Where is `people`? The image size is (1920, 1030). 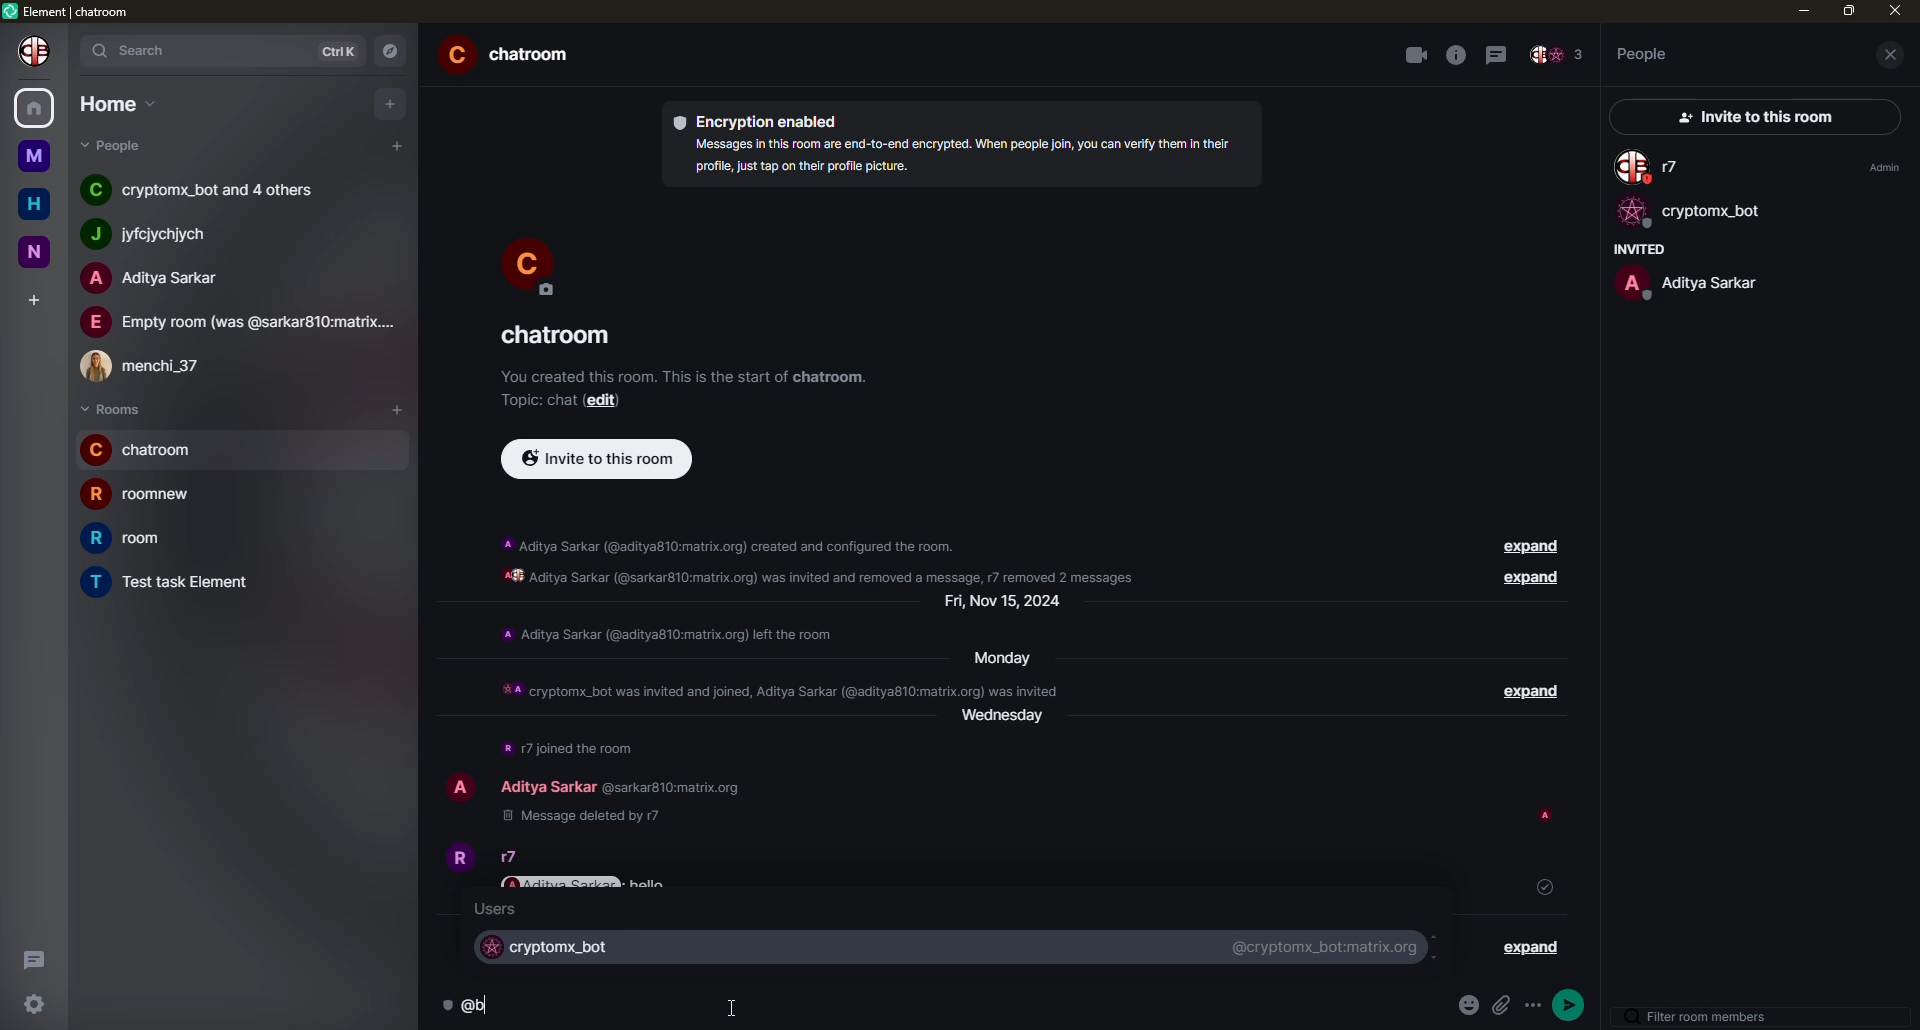
people is located at coordinates (1644, 53).